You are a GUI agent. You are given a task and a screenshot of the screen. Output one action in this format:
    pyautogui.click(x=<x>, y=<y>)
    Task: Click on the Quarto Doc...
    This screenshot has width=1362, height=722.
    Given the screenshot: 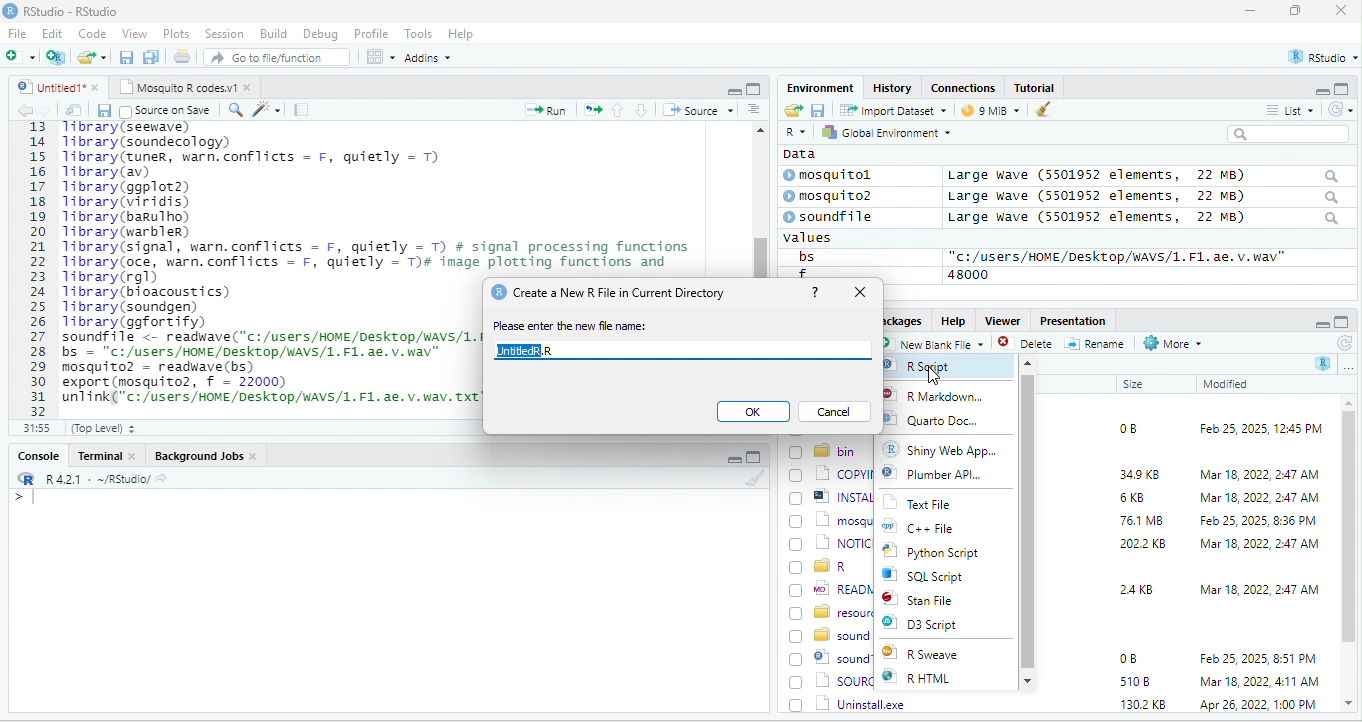 What is the action you would take?
    pyautogui.click(x=948, y=422)
    